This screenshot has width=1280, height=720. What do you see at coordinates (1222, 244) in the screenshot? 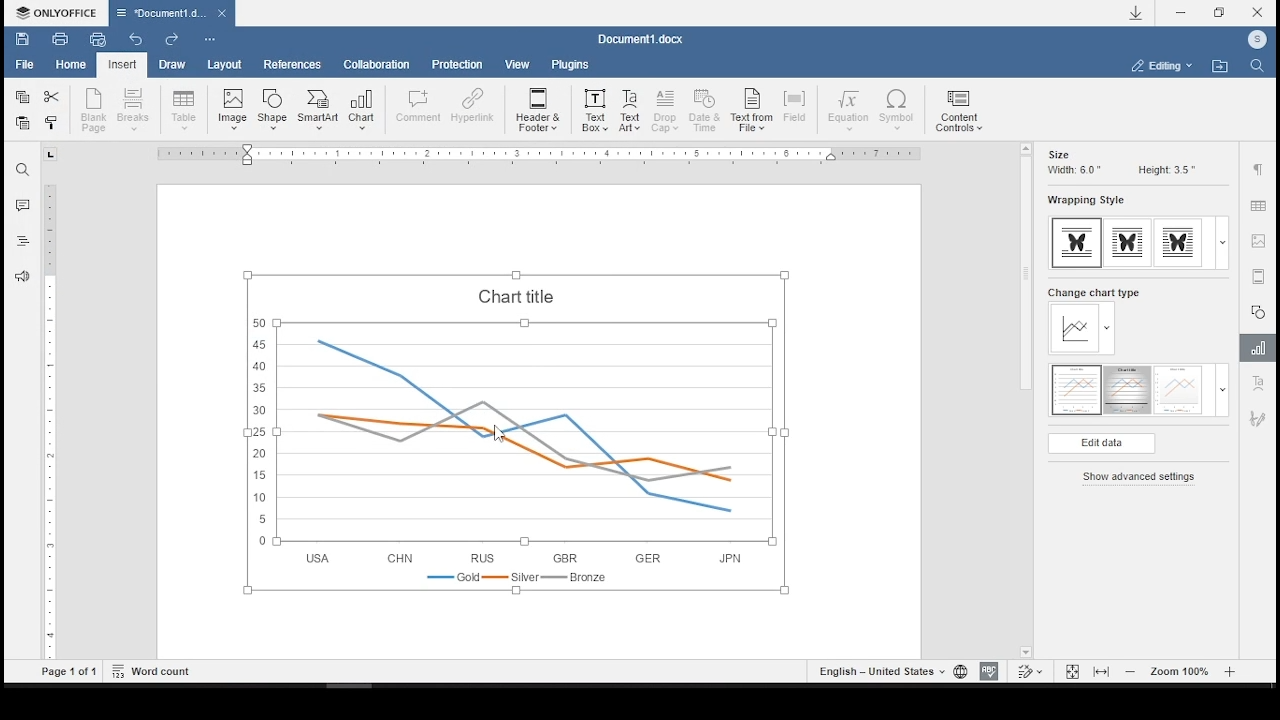
I see `expand` at bounding box center [1222, 244].